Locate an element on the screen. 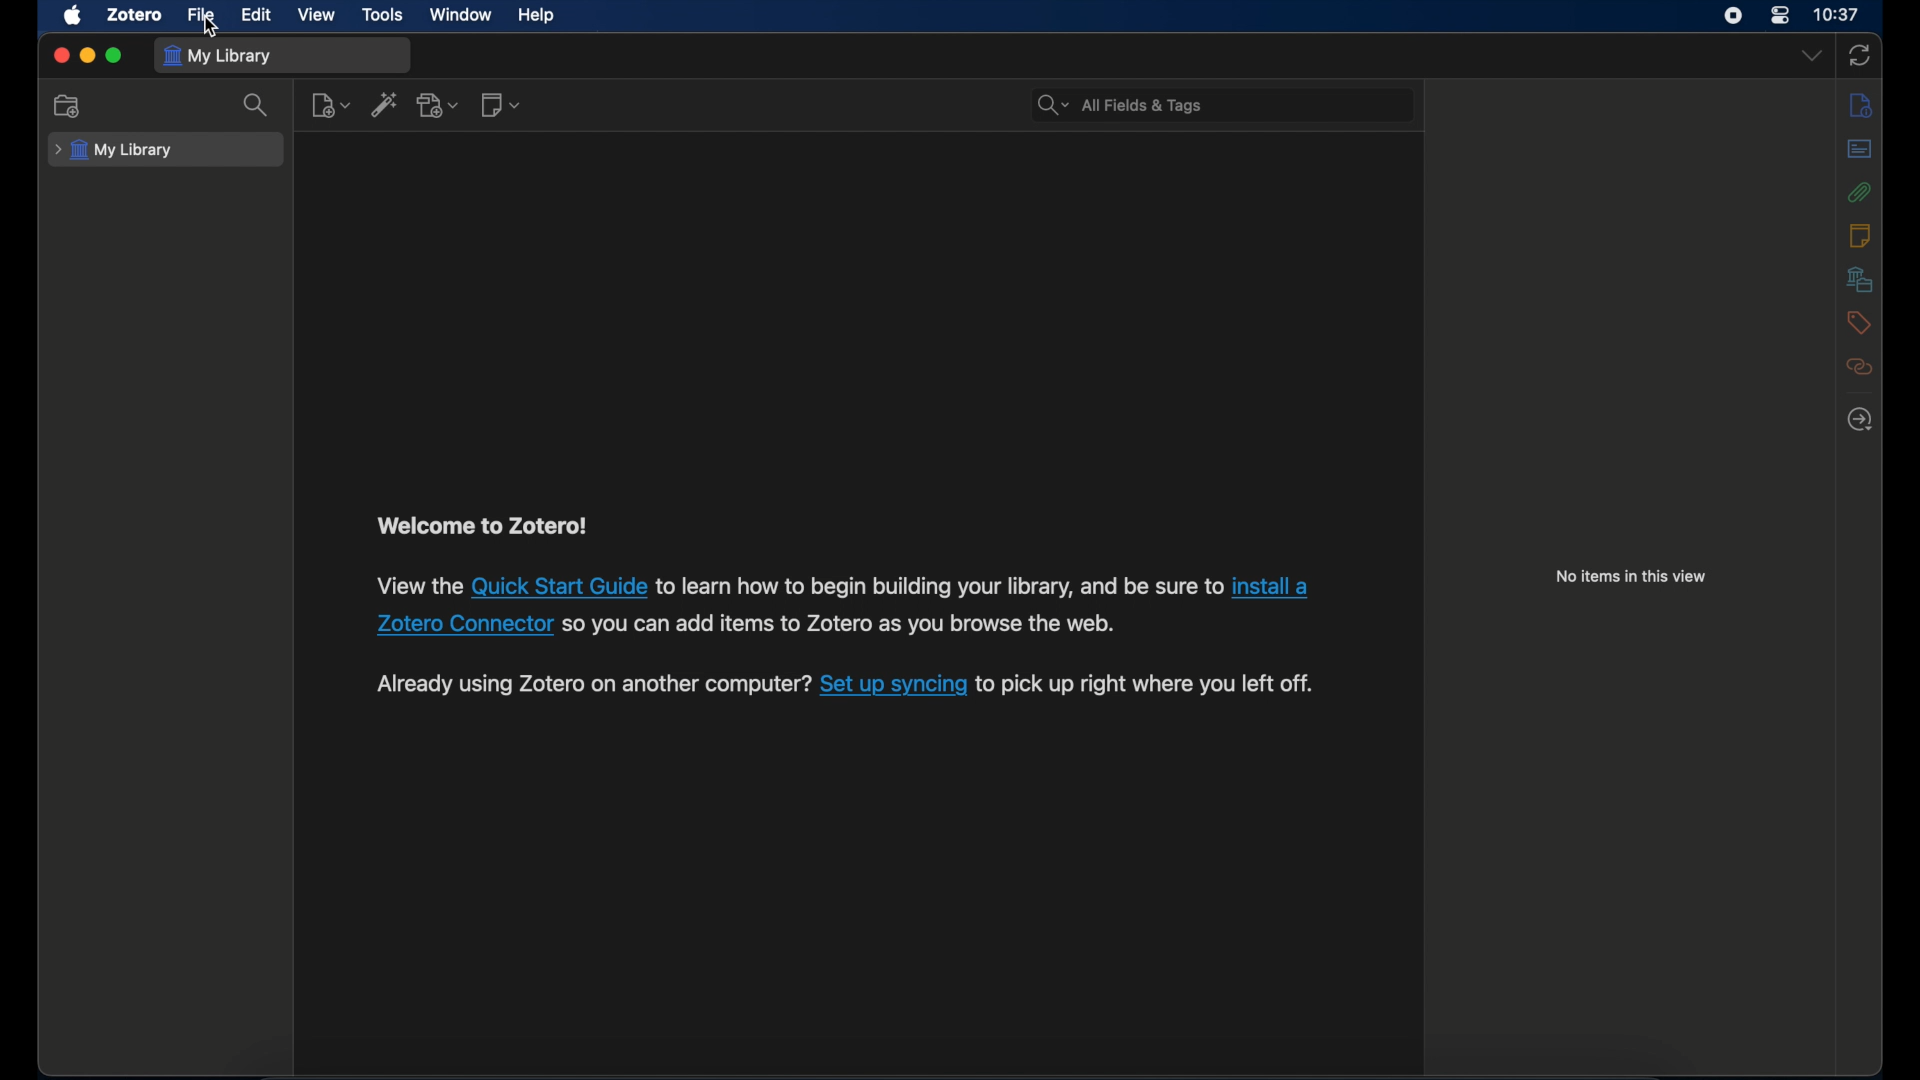  window is located at coordinates (460, 14).